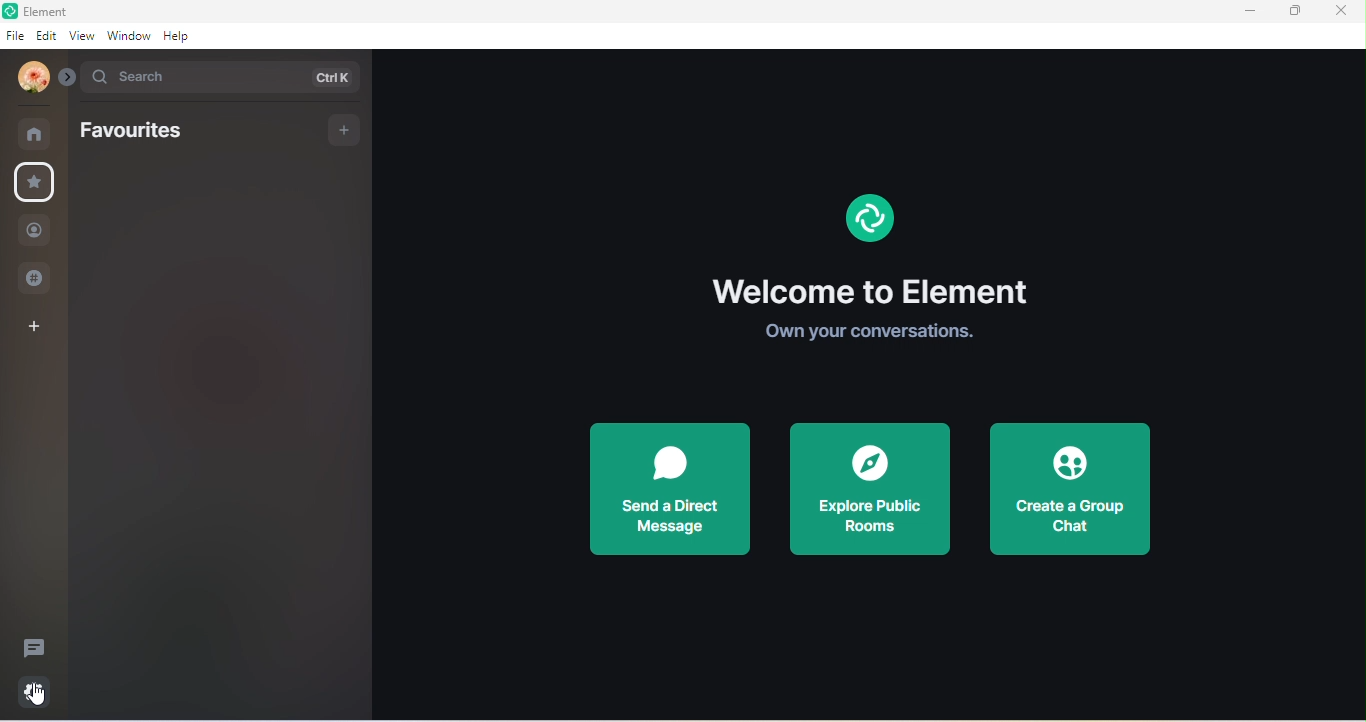  Describe the element at coordinates (80, 38) in the screenshot. I see `view` at that location.